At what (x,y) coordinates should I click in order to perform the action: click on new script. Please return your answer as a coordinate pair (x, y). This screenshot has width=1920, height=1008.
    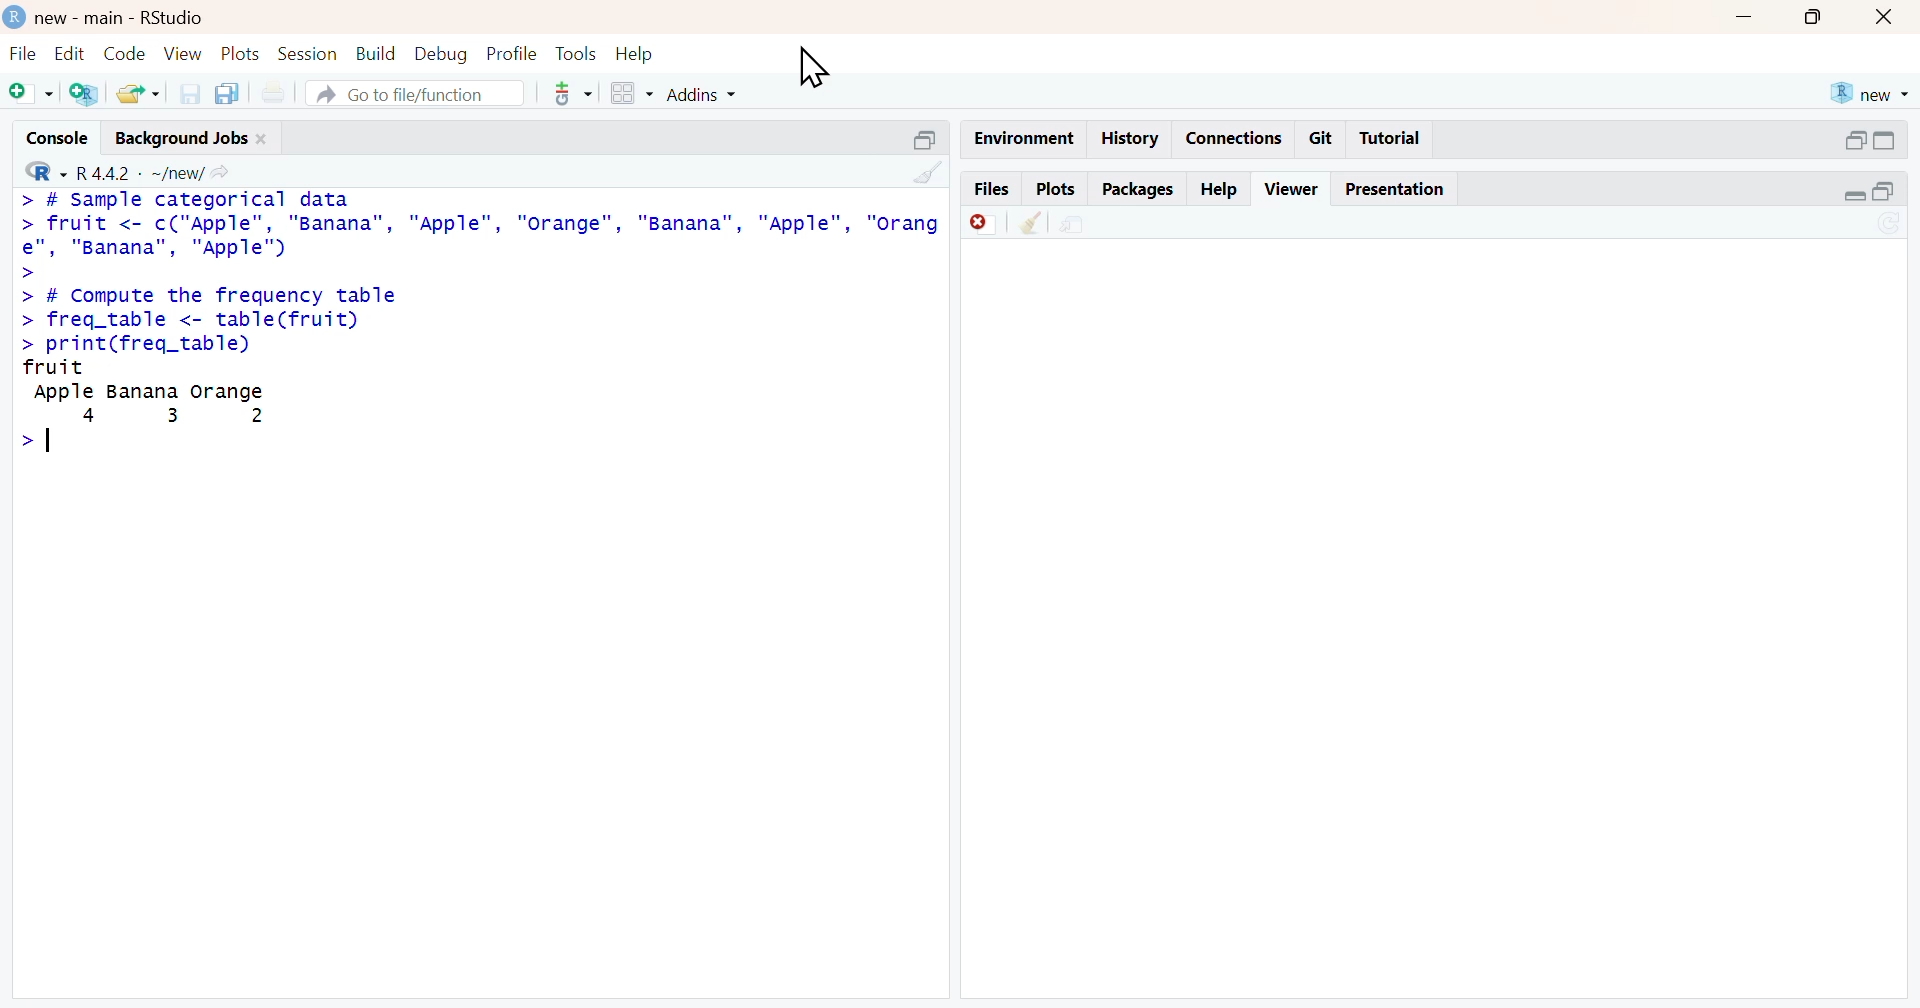
    Looking at the image, I should click on (31, 94).